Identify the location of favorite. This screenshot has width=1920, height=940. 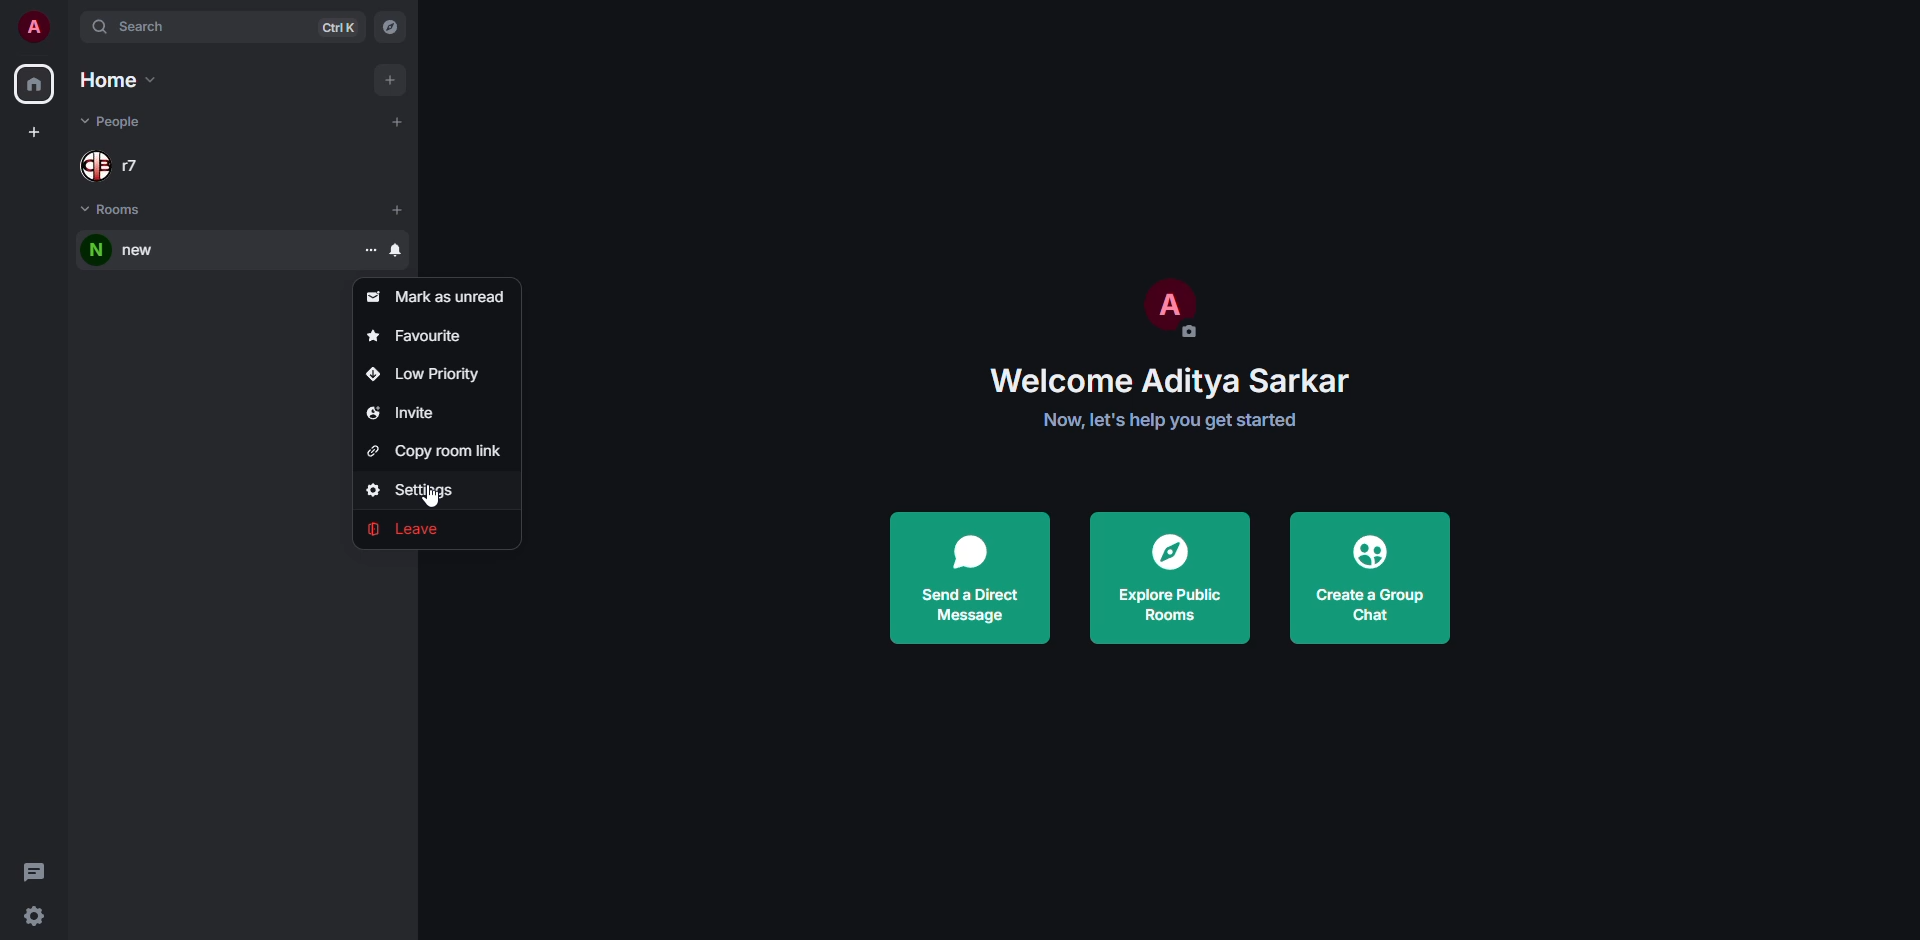
(417, 335).